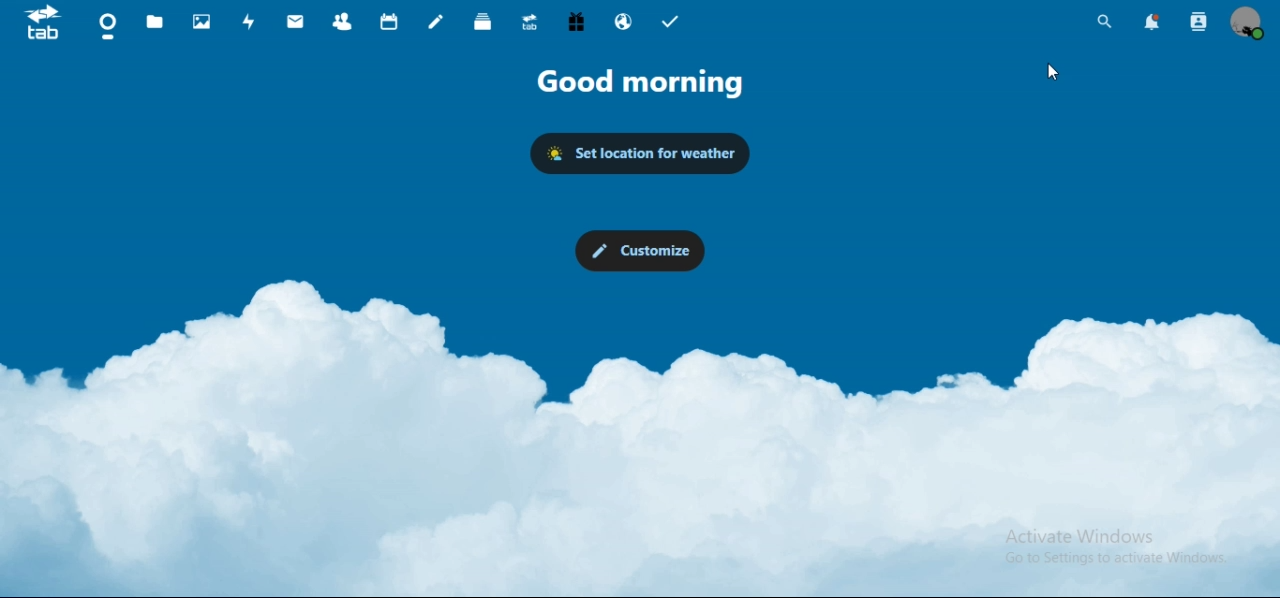 This screenshot has width=1280, height=598. Describe the element at coordinates (530, 23) in the screenshot. I see `upgrade` at that location.